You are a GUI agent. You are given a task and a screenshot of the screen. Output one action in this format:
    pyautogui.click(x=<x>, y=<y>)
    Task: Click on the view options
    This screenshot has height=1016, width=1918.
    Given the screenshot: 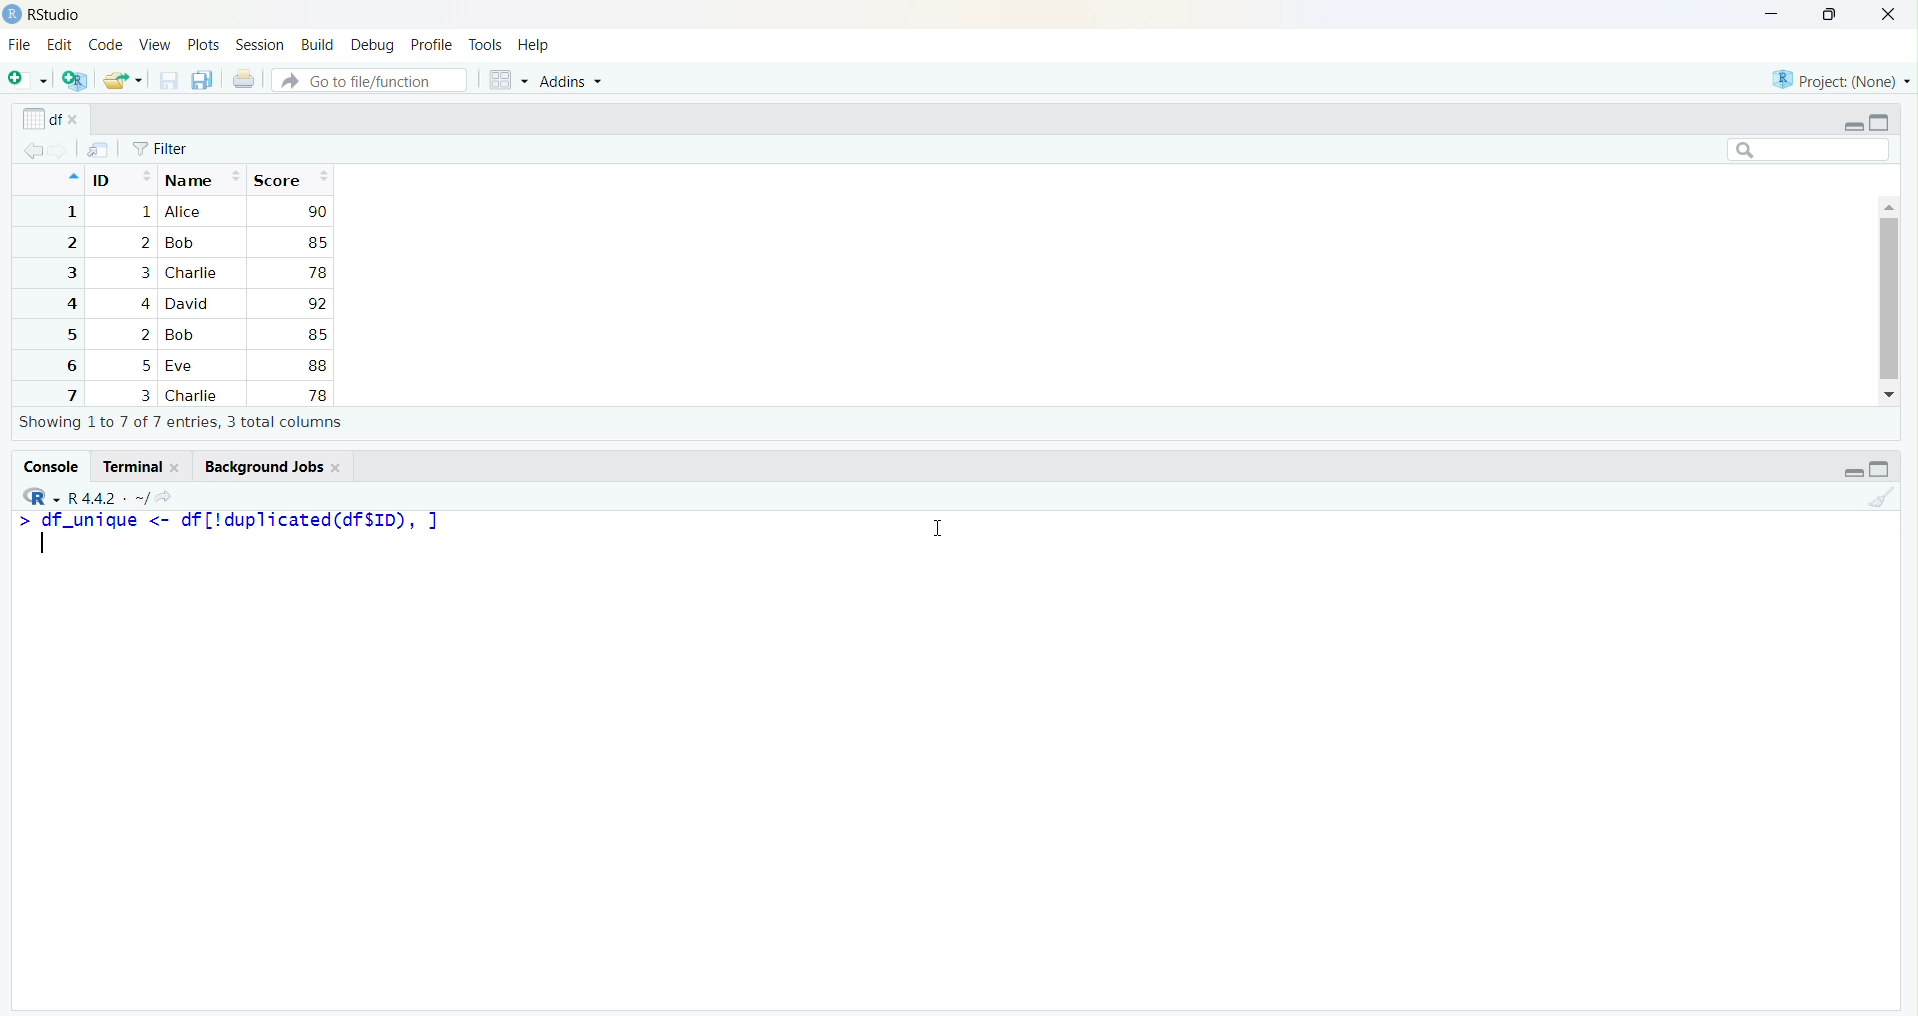 What is the action you would take?
    pyautogui.click(x=508, y=80)
    